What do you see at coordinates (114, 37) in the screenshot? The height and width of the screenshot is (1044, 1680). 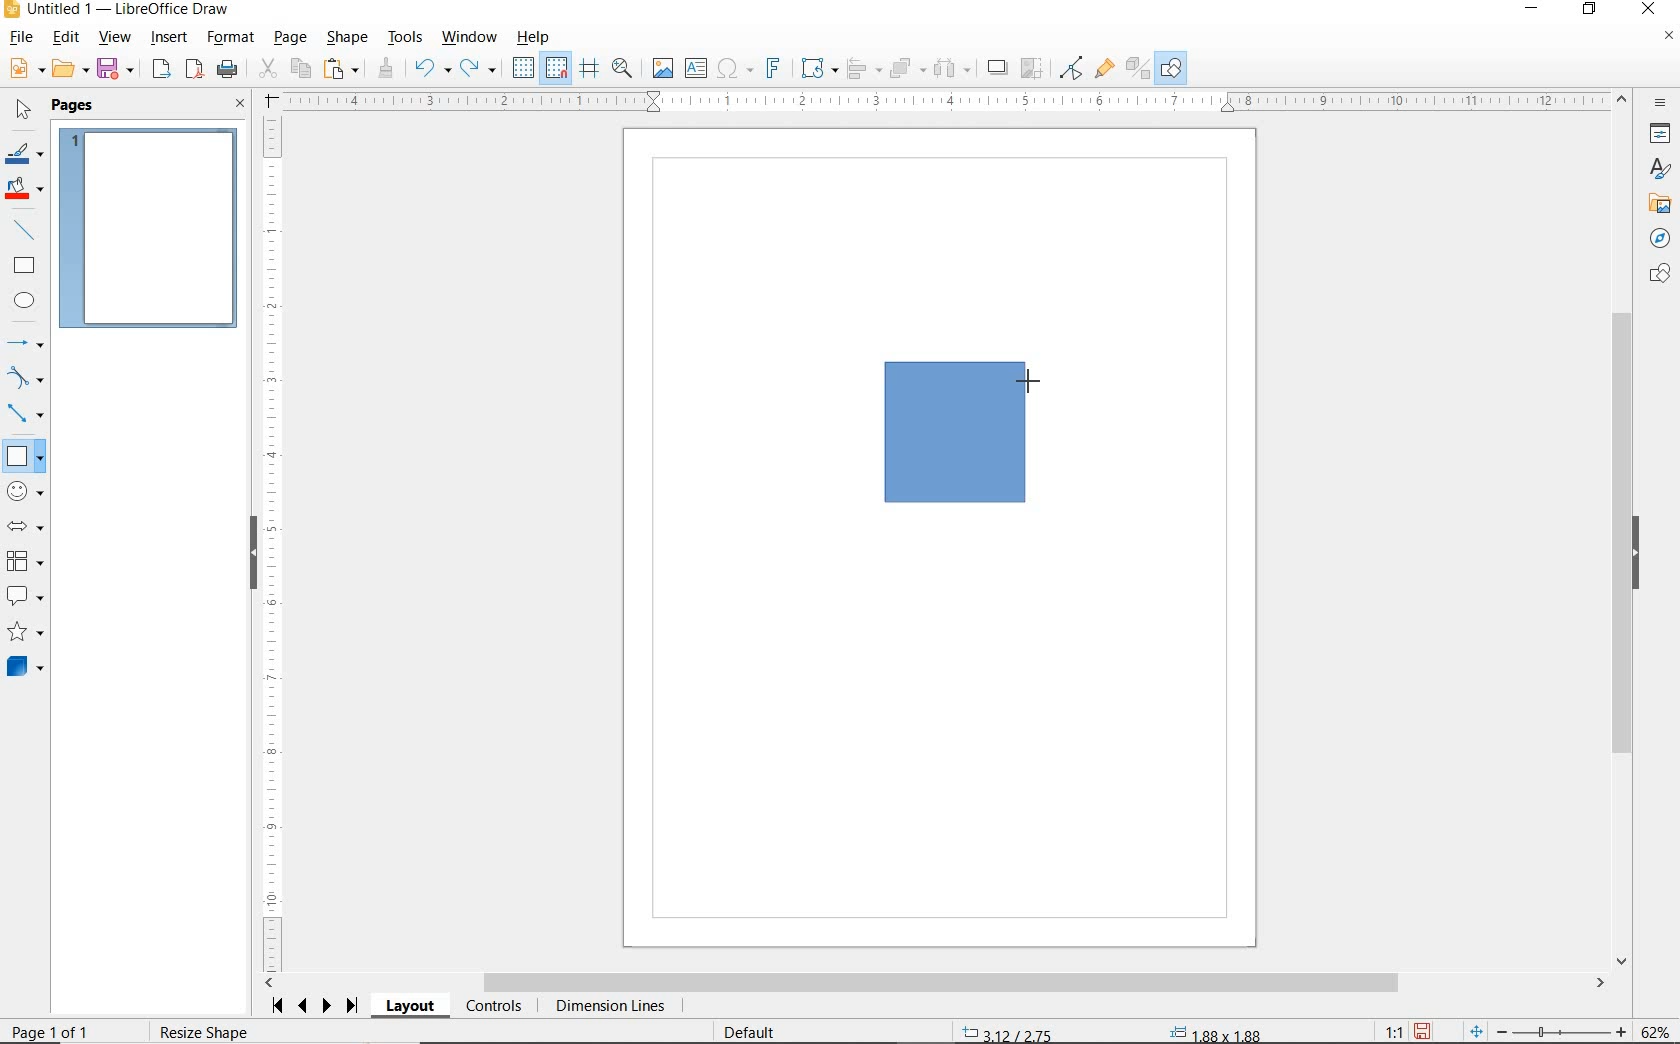 I see `VIEW` at bounding box center [114, 37].